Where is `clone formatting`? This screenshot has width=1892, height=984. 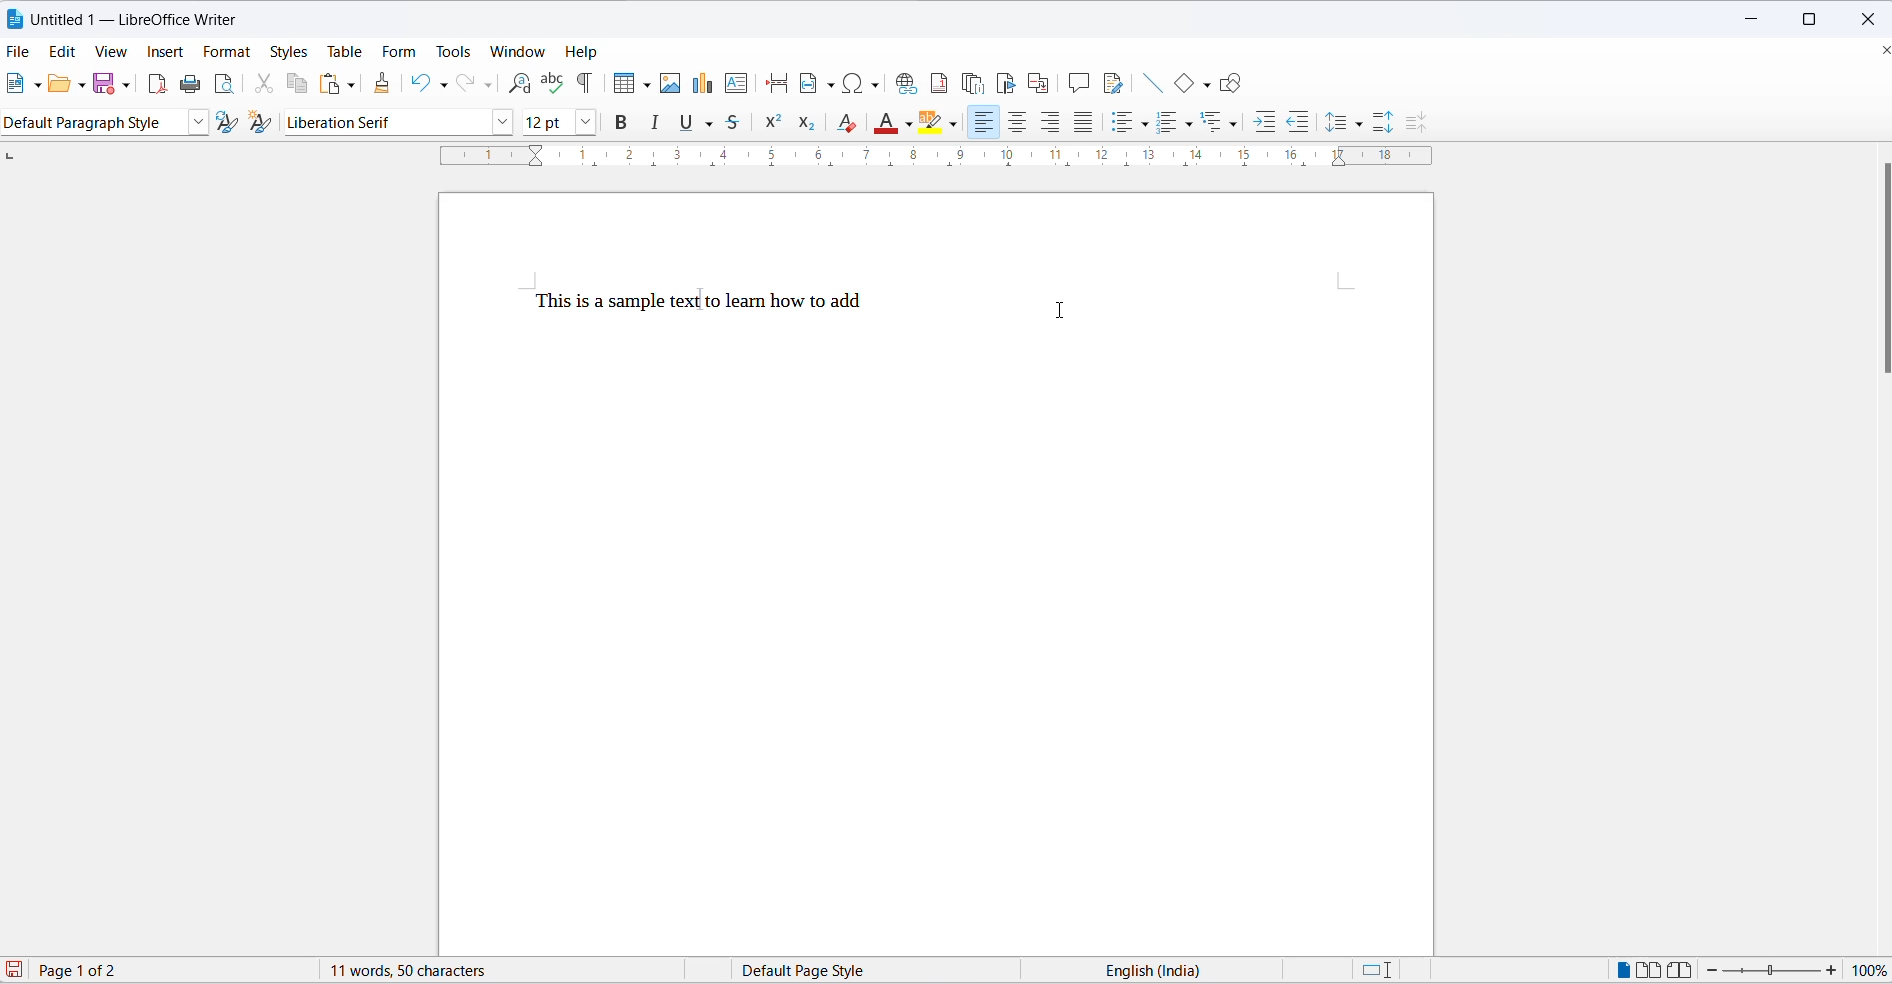 clone formatting is located at coordinates (384, 79).